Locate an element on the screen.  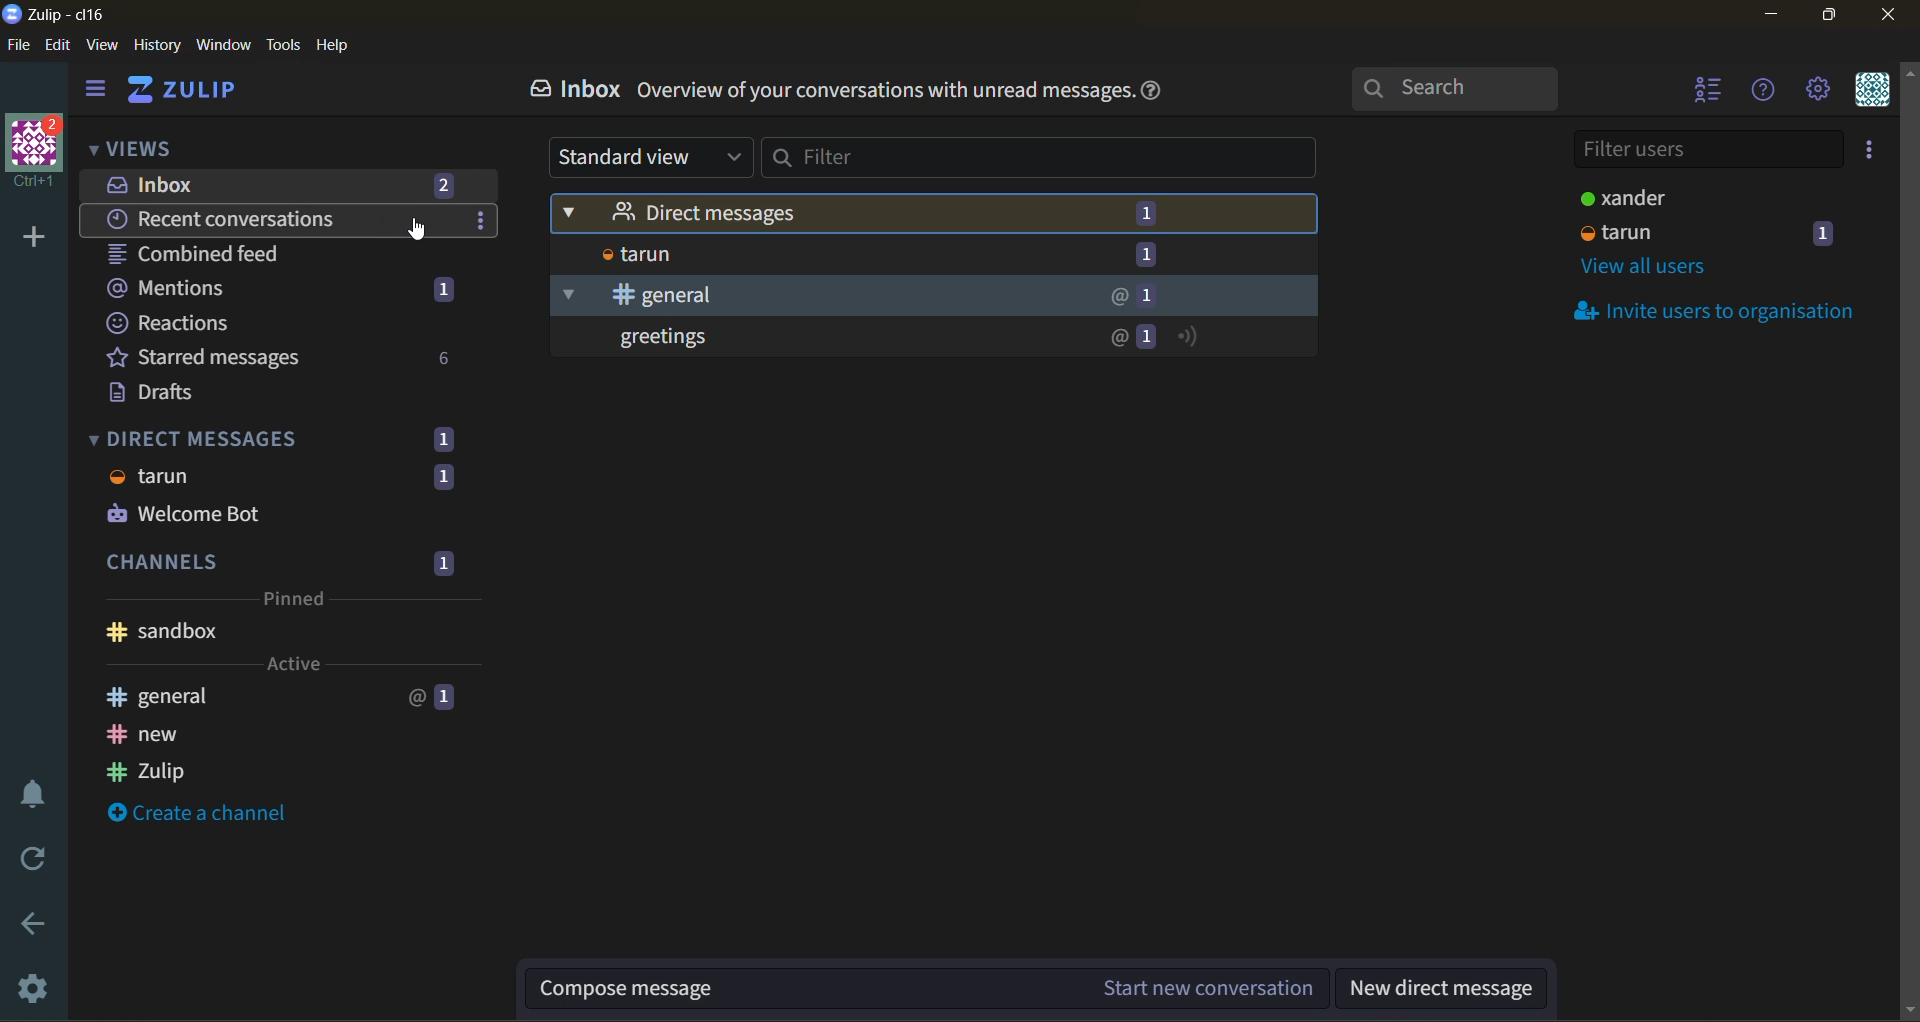
text is located at coordinates (882, 91).